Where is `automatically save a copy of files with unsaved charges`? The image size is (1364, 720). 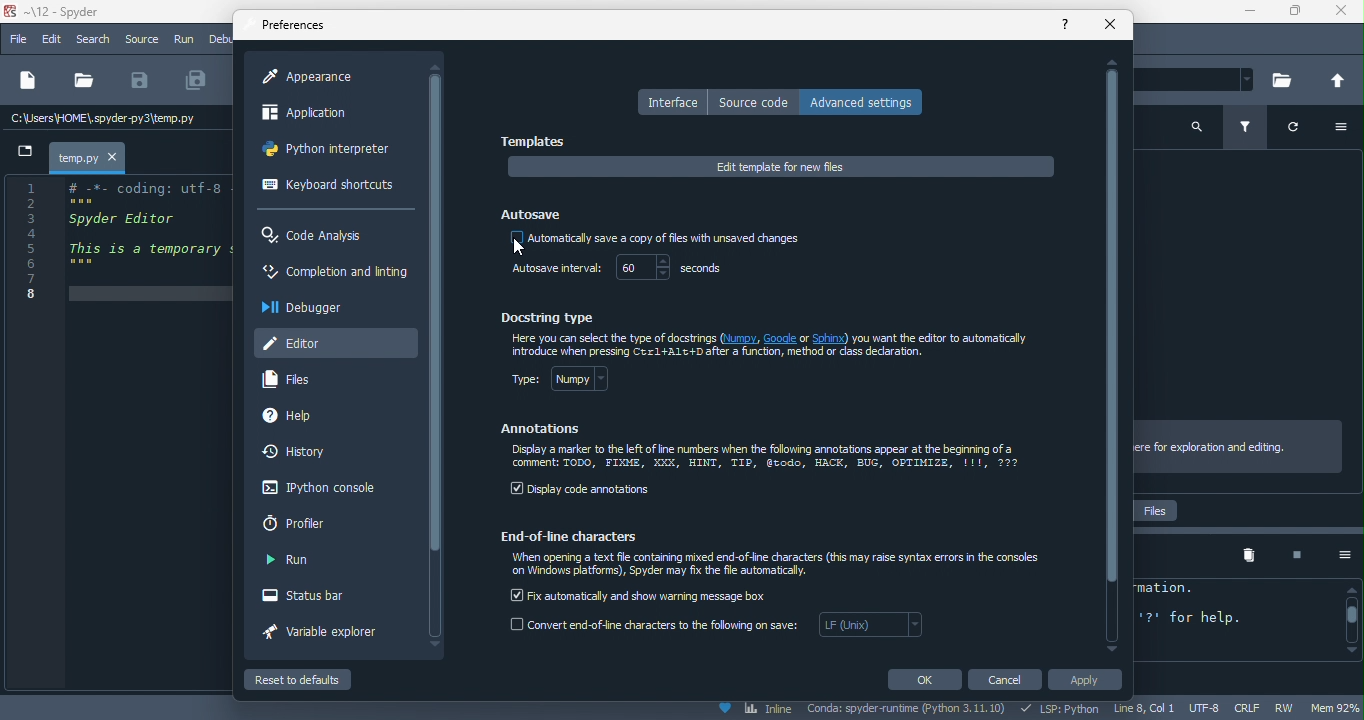 automatically save a copy of files with unsaved charges is located at coordinates (654, 240).